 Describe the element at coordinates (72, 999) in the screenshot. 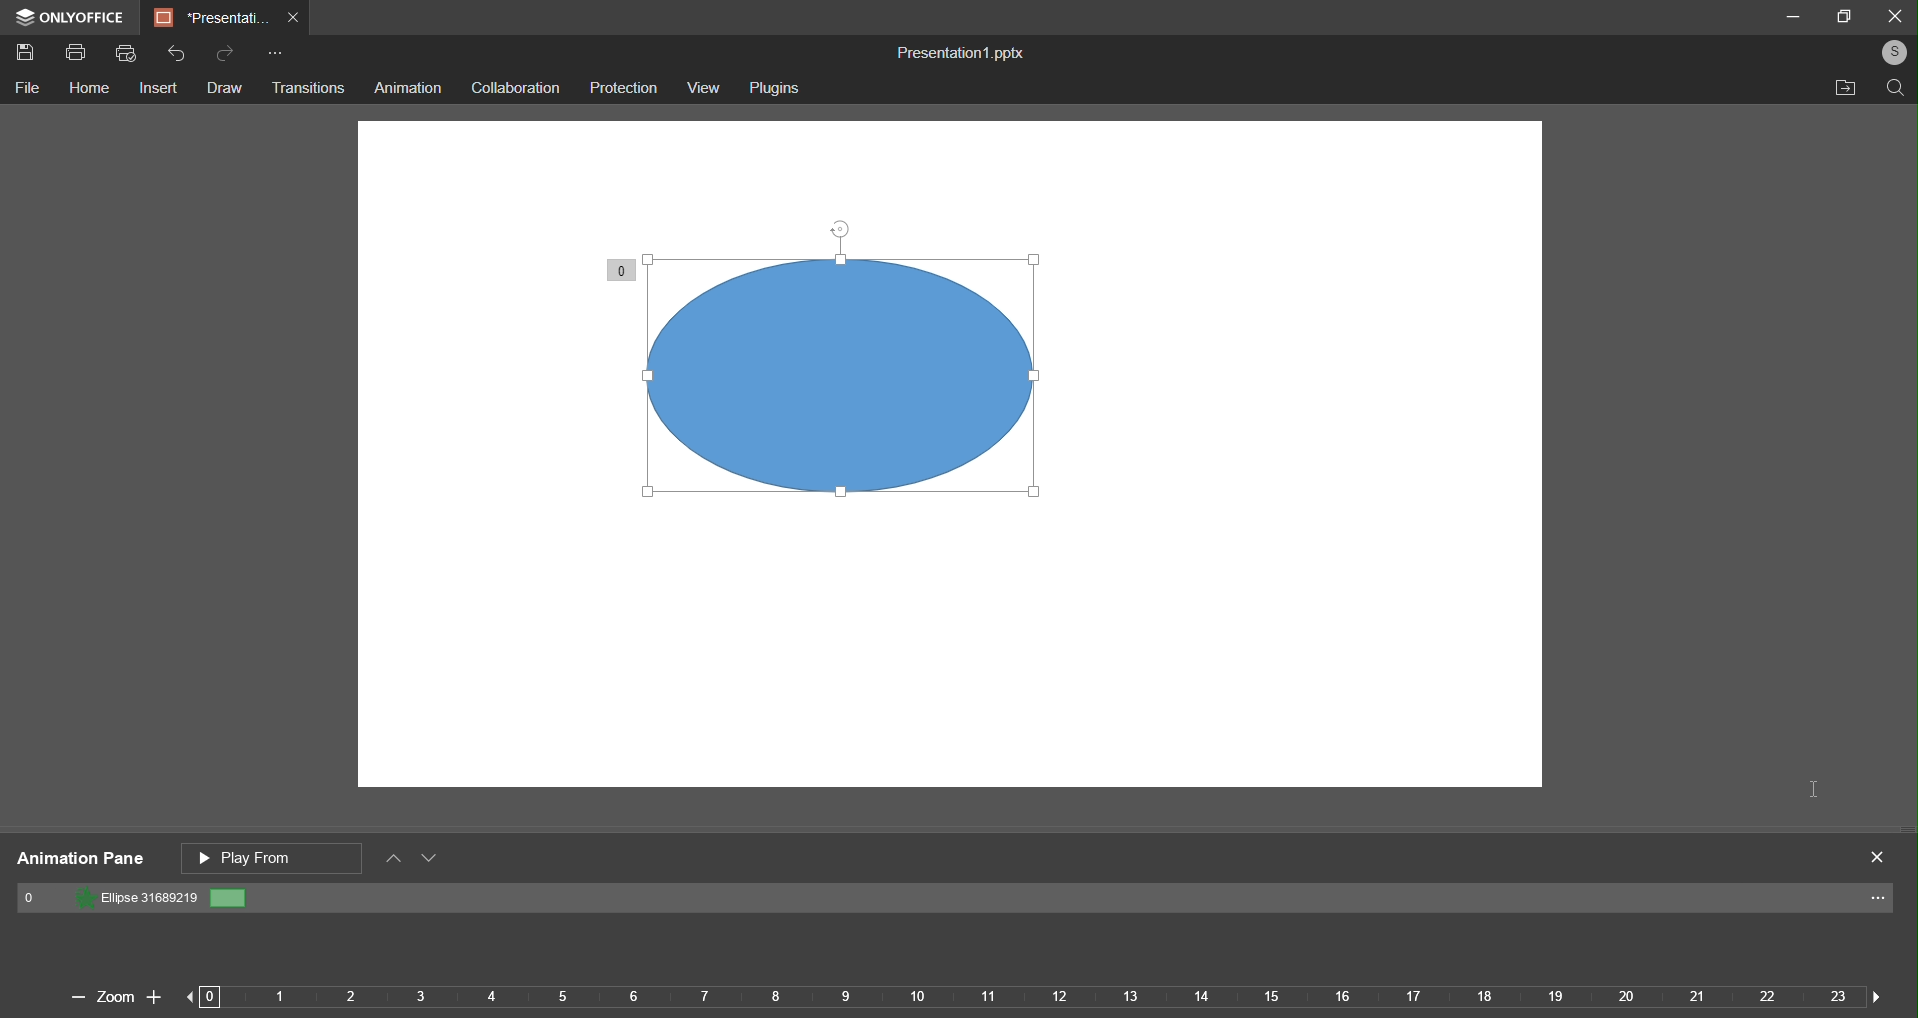

I see `zoom out` at that location.